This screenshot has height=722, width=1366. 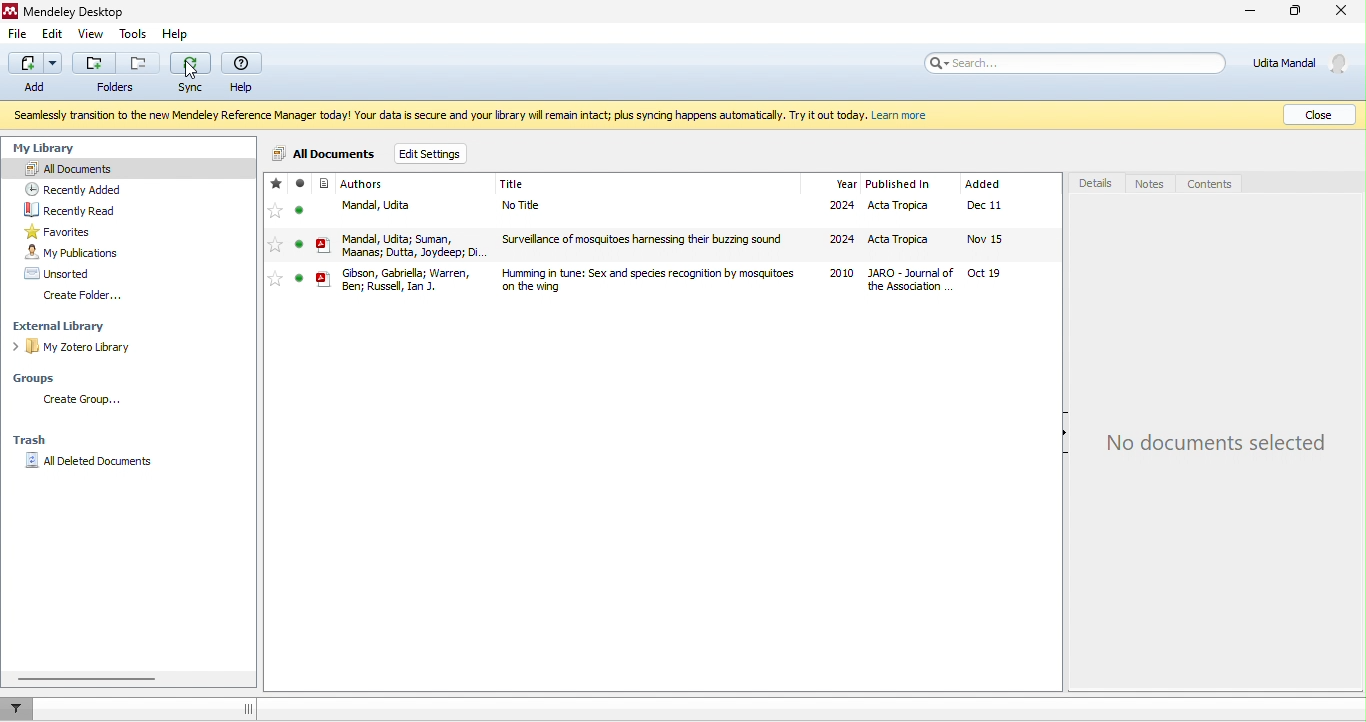 I want to click on saved, so click(x=300, y=183).